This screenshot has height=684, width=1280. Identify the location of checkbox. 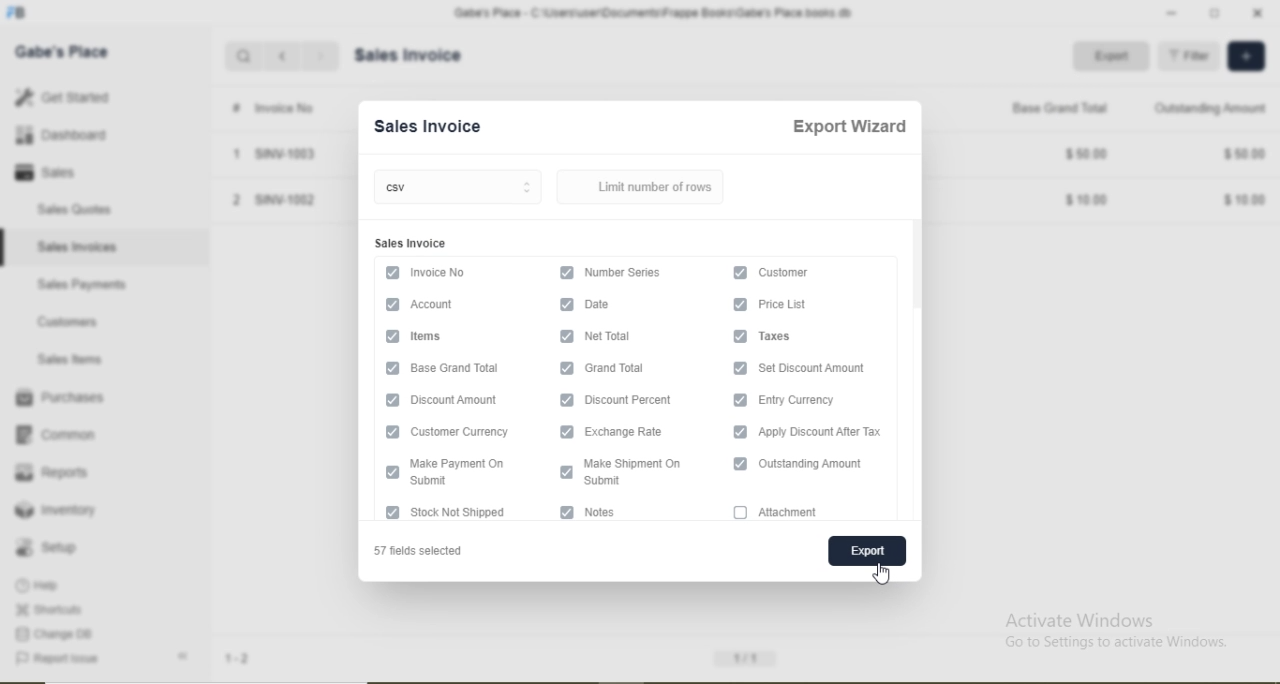
(740, 431).